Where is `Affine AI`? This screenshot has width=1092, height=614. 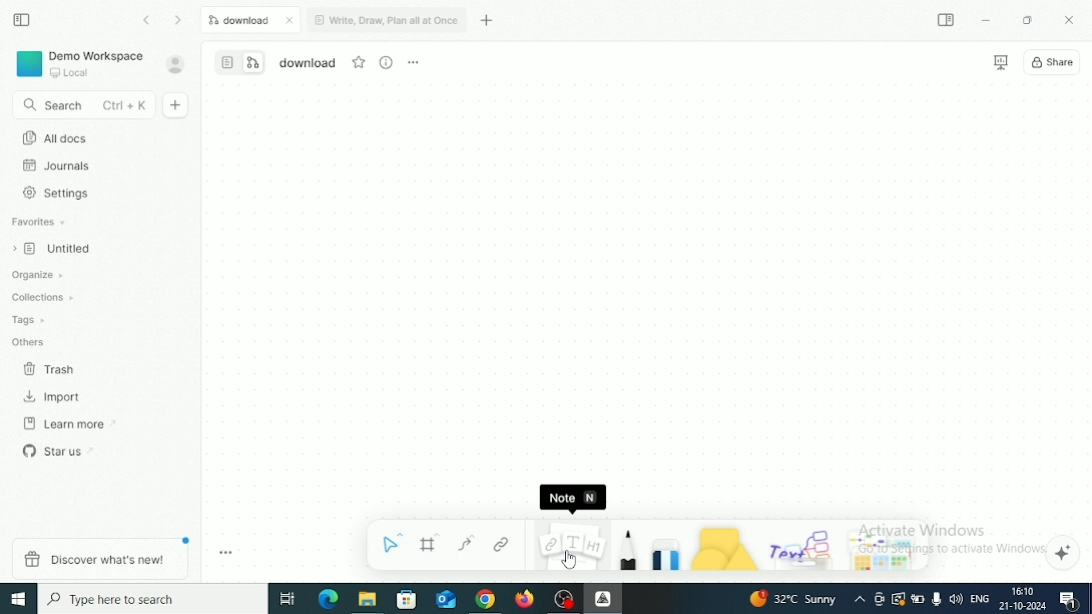
Affine AI is located at coordinates (1064, 552).